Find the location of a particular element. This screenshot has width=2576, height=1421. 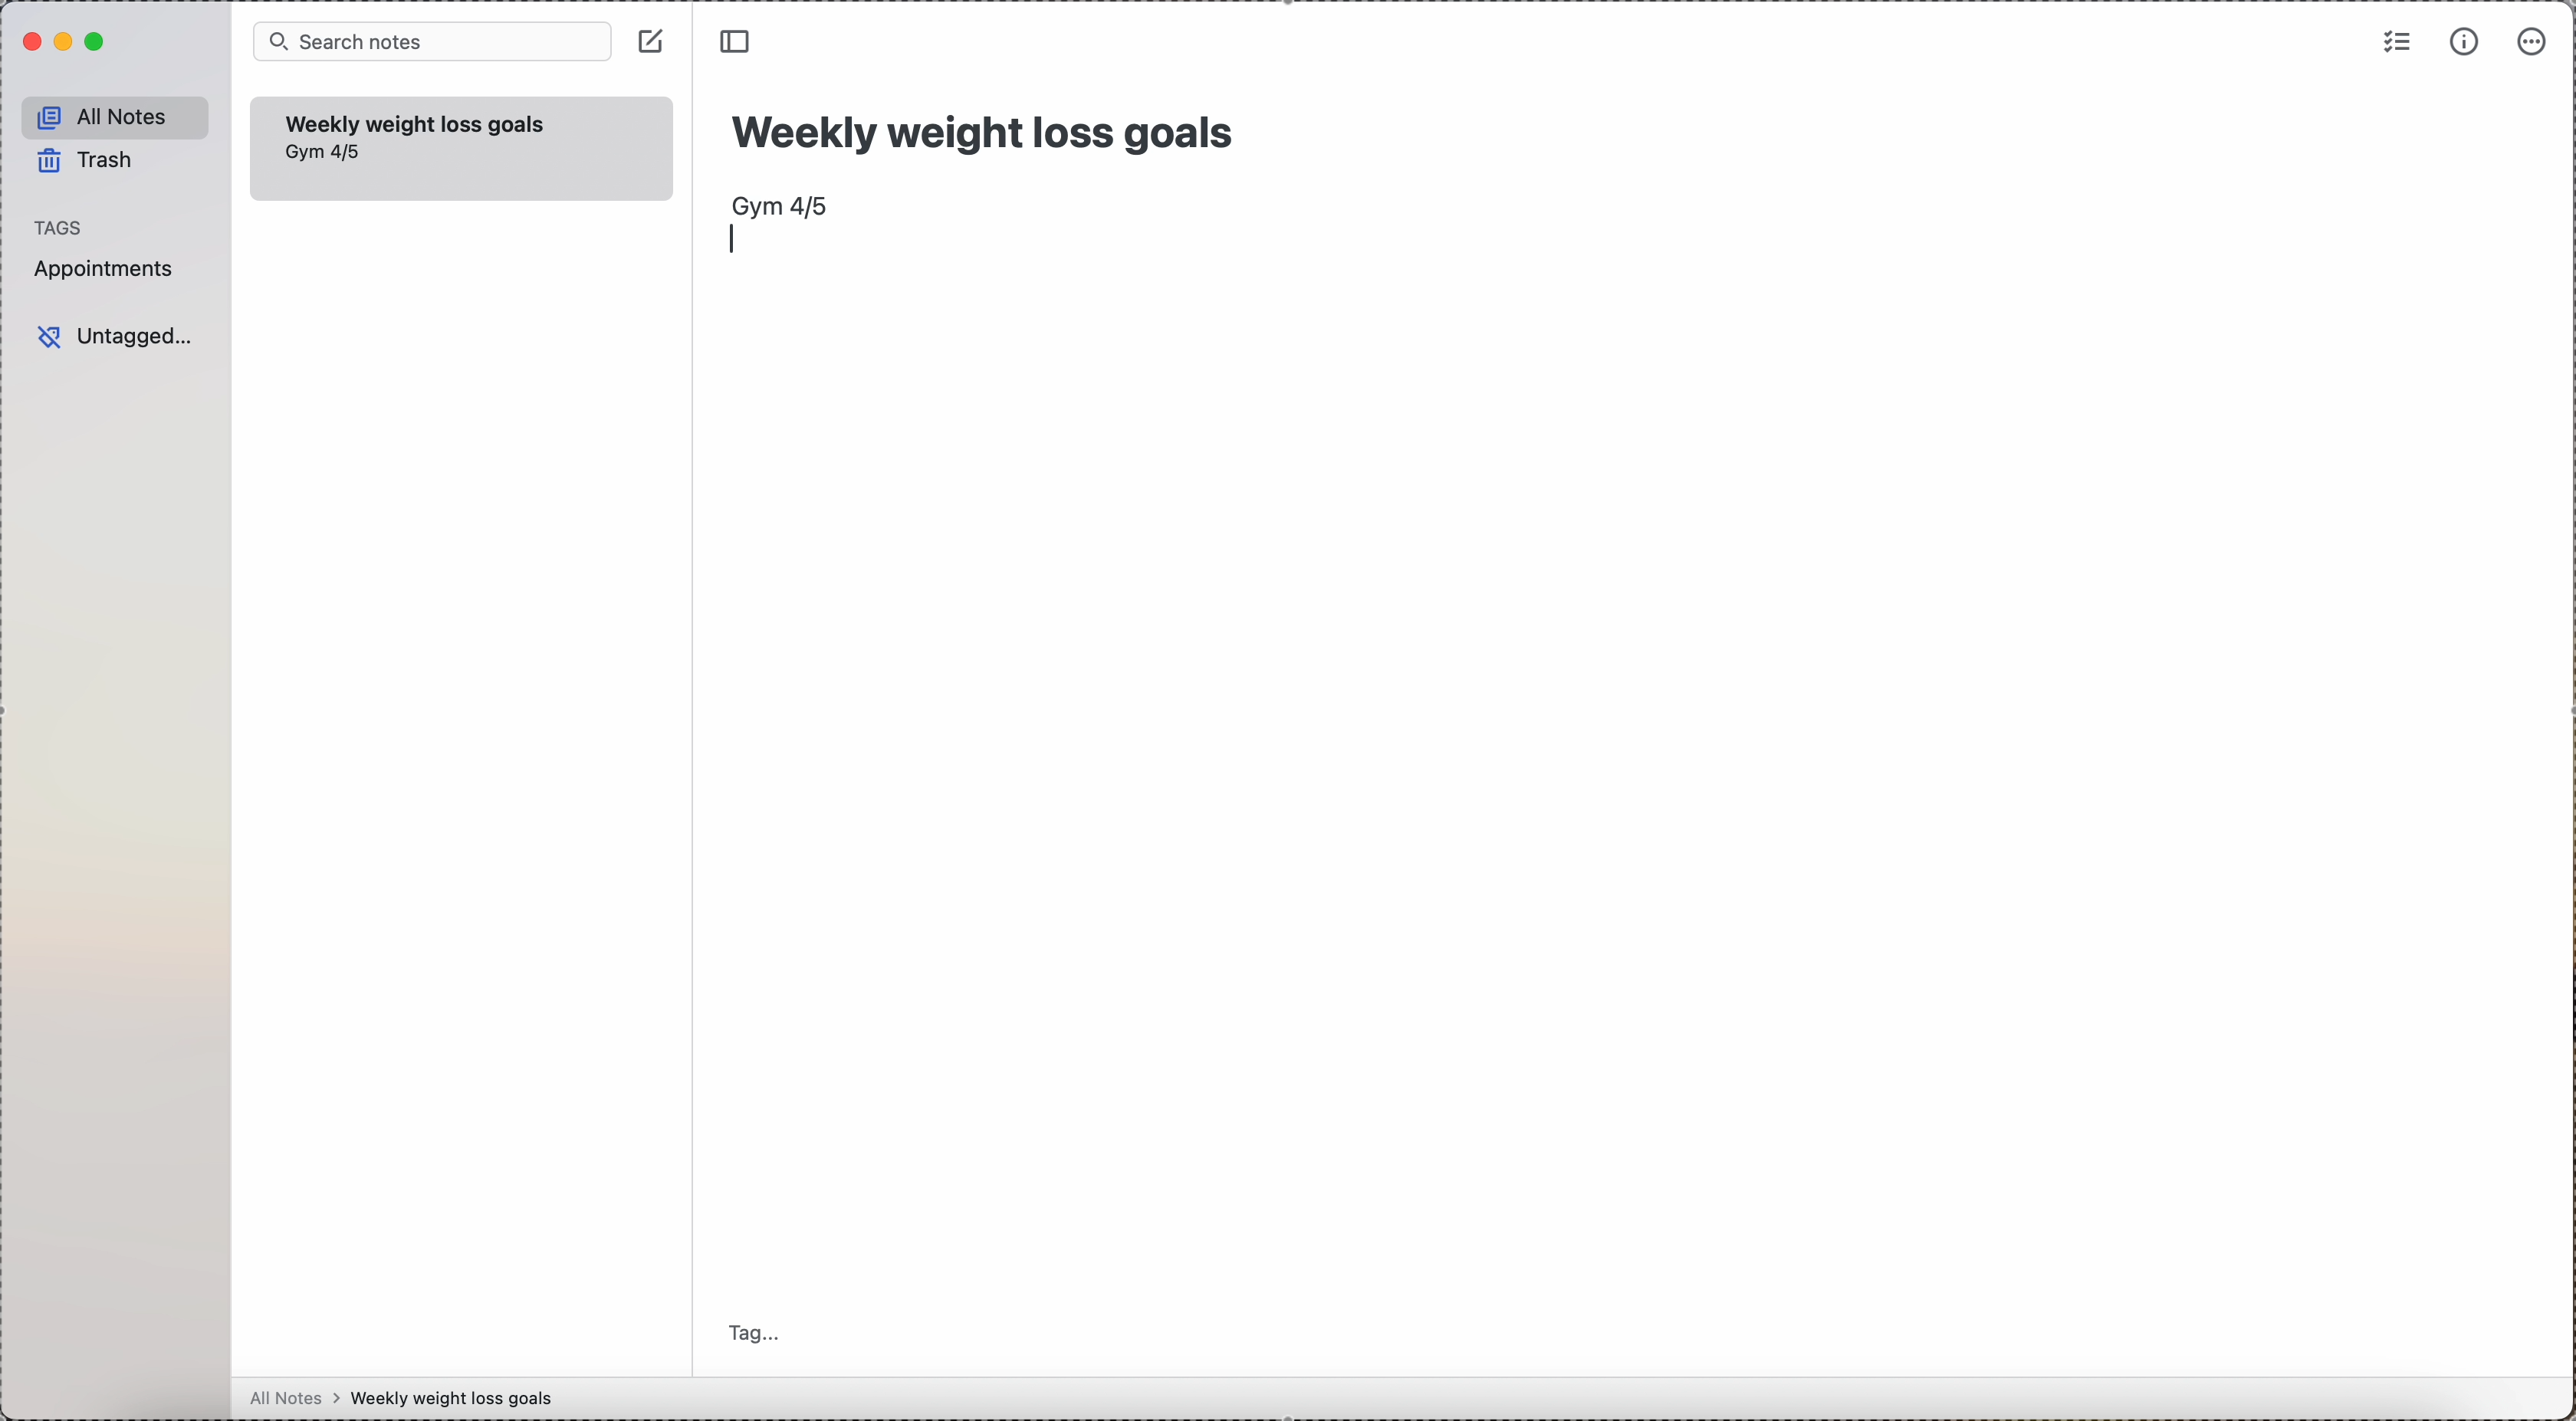

weekly weigth loss goals note is located at coordinates (417, 121).